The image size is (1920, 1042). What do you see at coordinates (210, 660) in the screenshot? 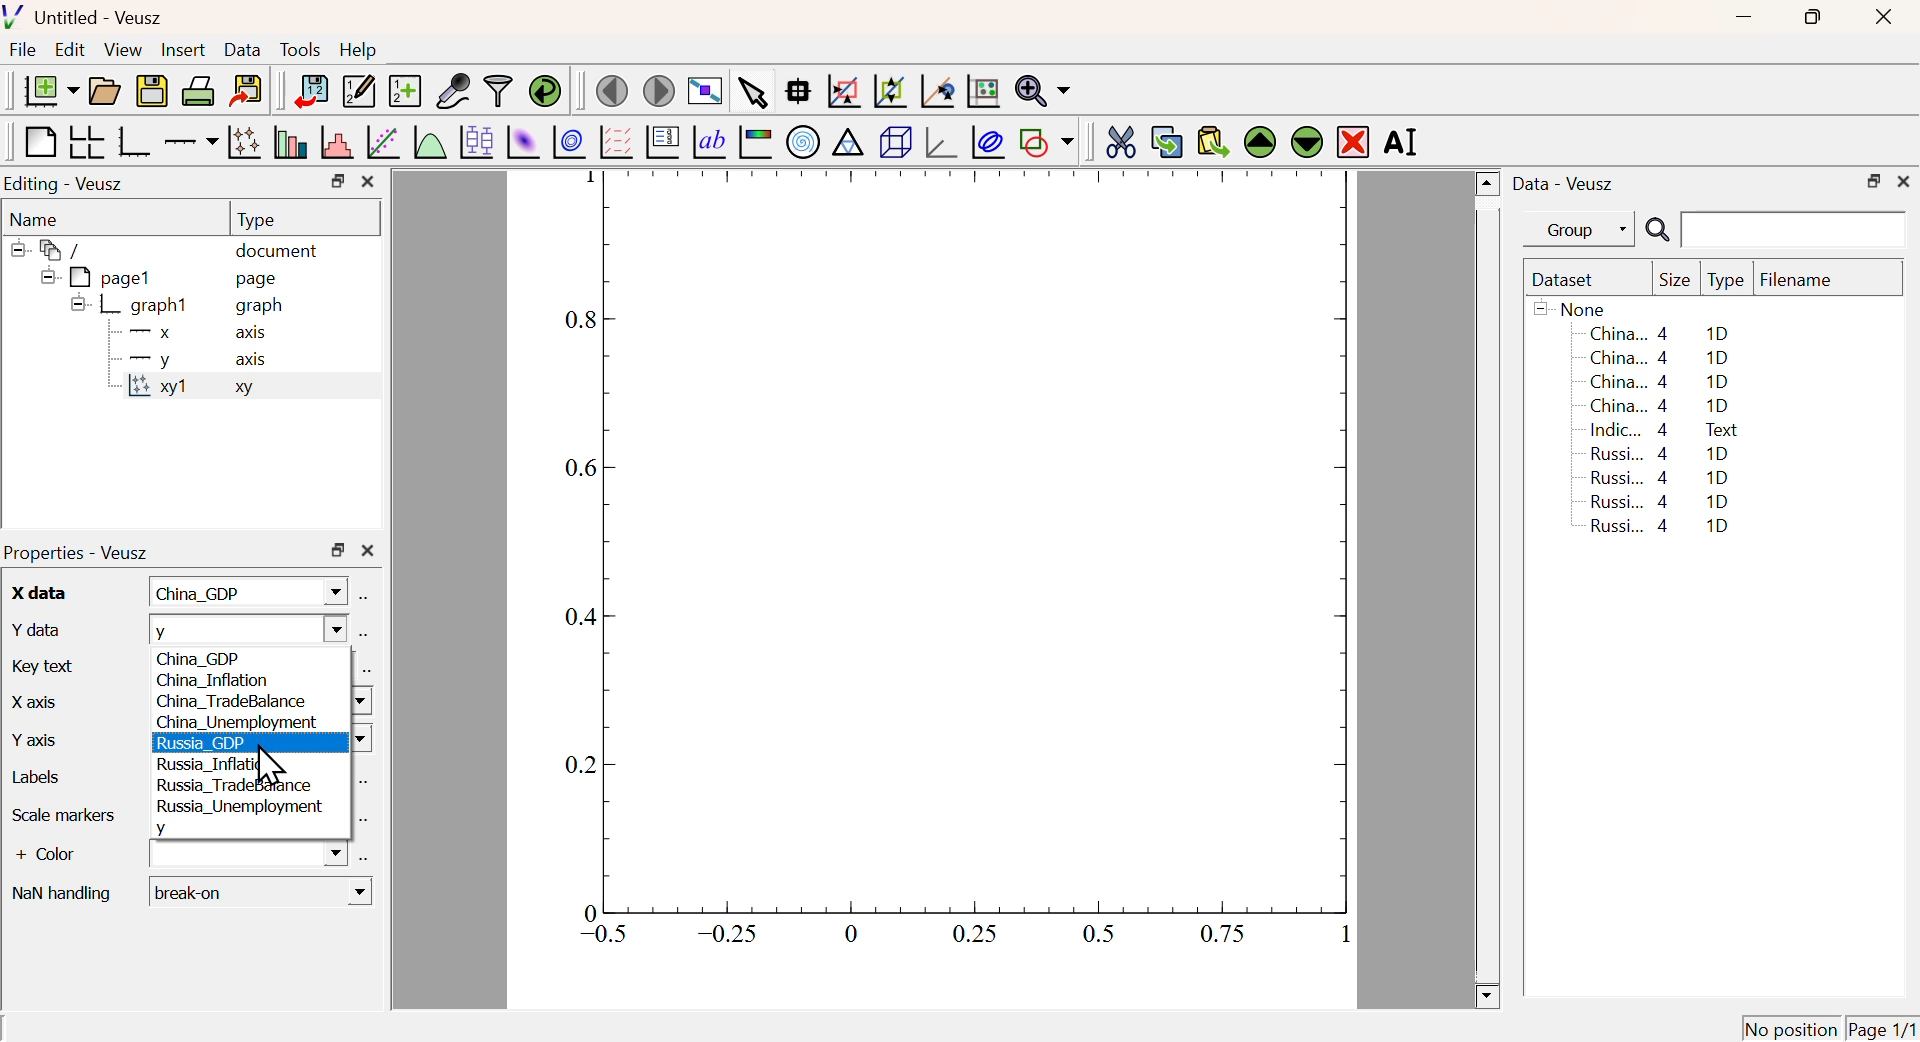
I see `China_GDP` at bounding box center [210, 660].